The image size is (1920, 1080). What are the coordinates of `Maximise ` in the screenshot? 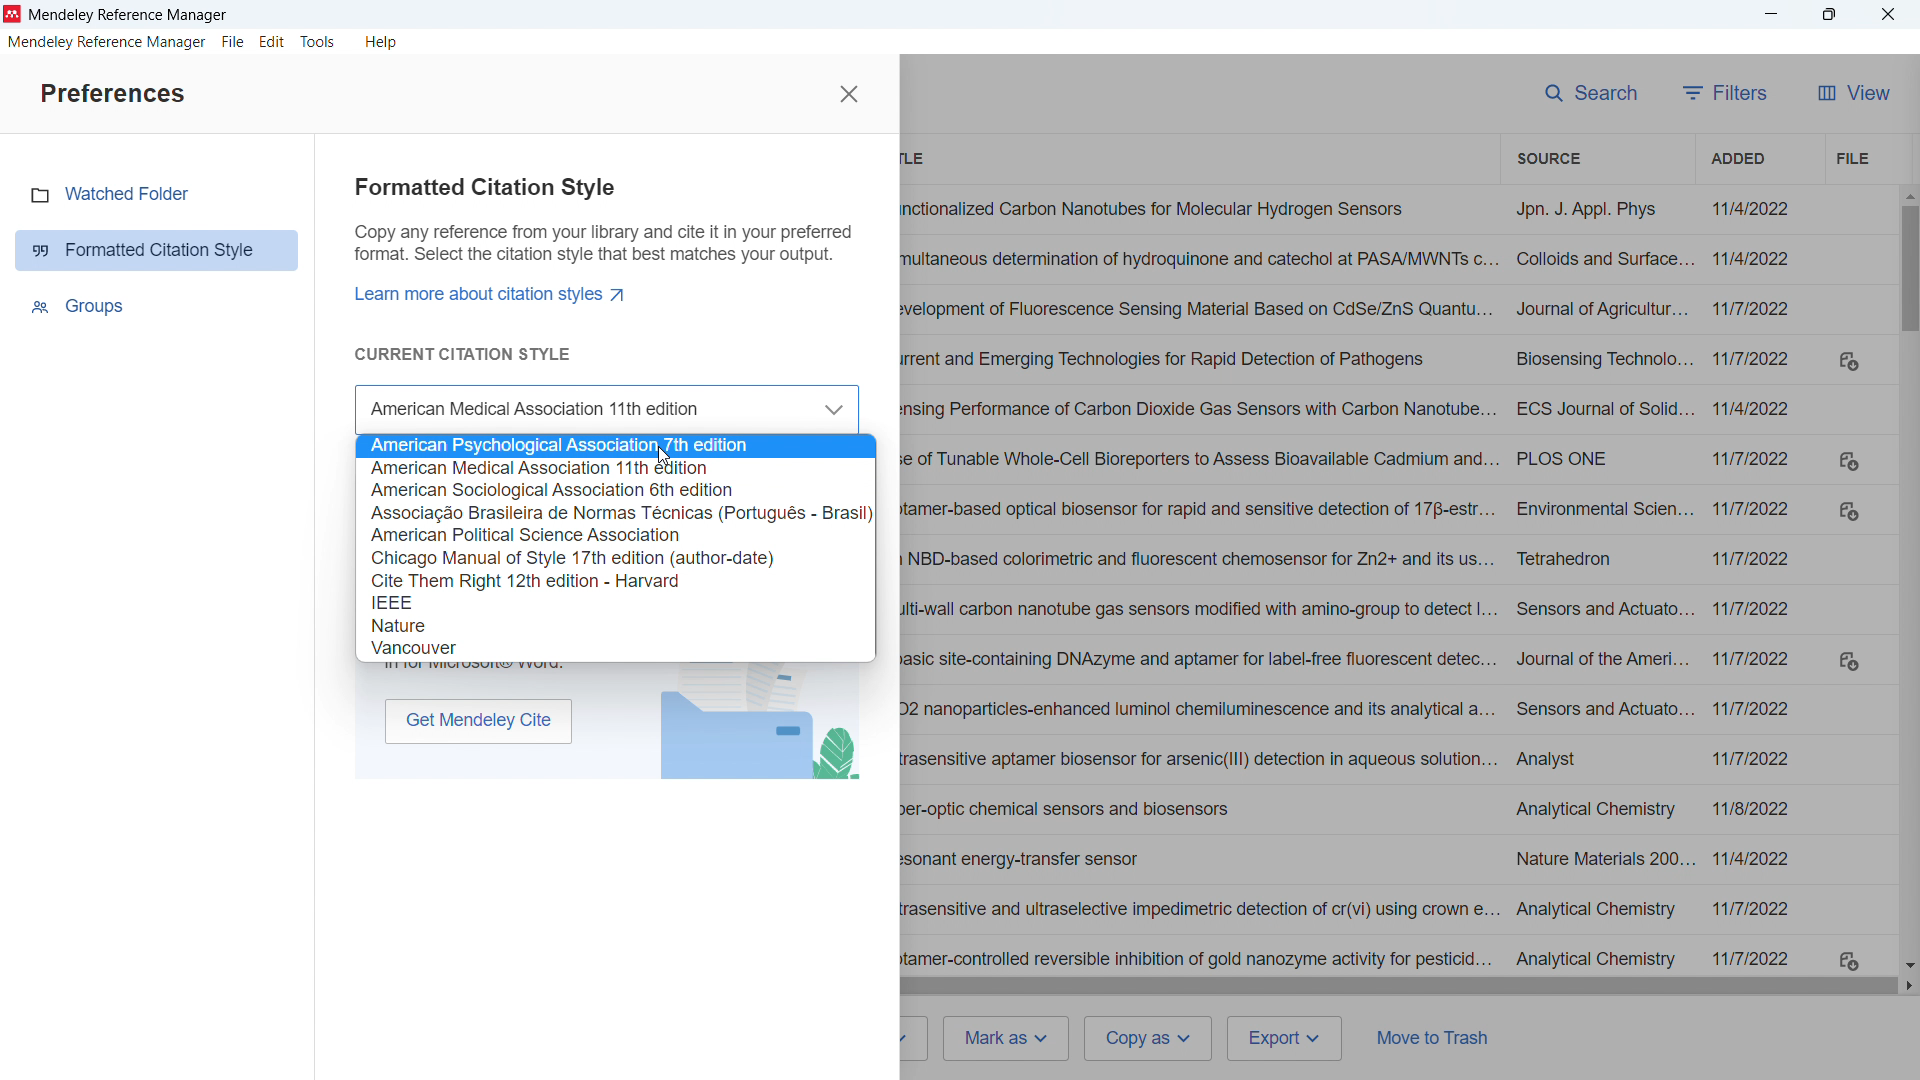 It's located at (1827, 14).